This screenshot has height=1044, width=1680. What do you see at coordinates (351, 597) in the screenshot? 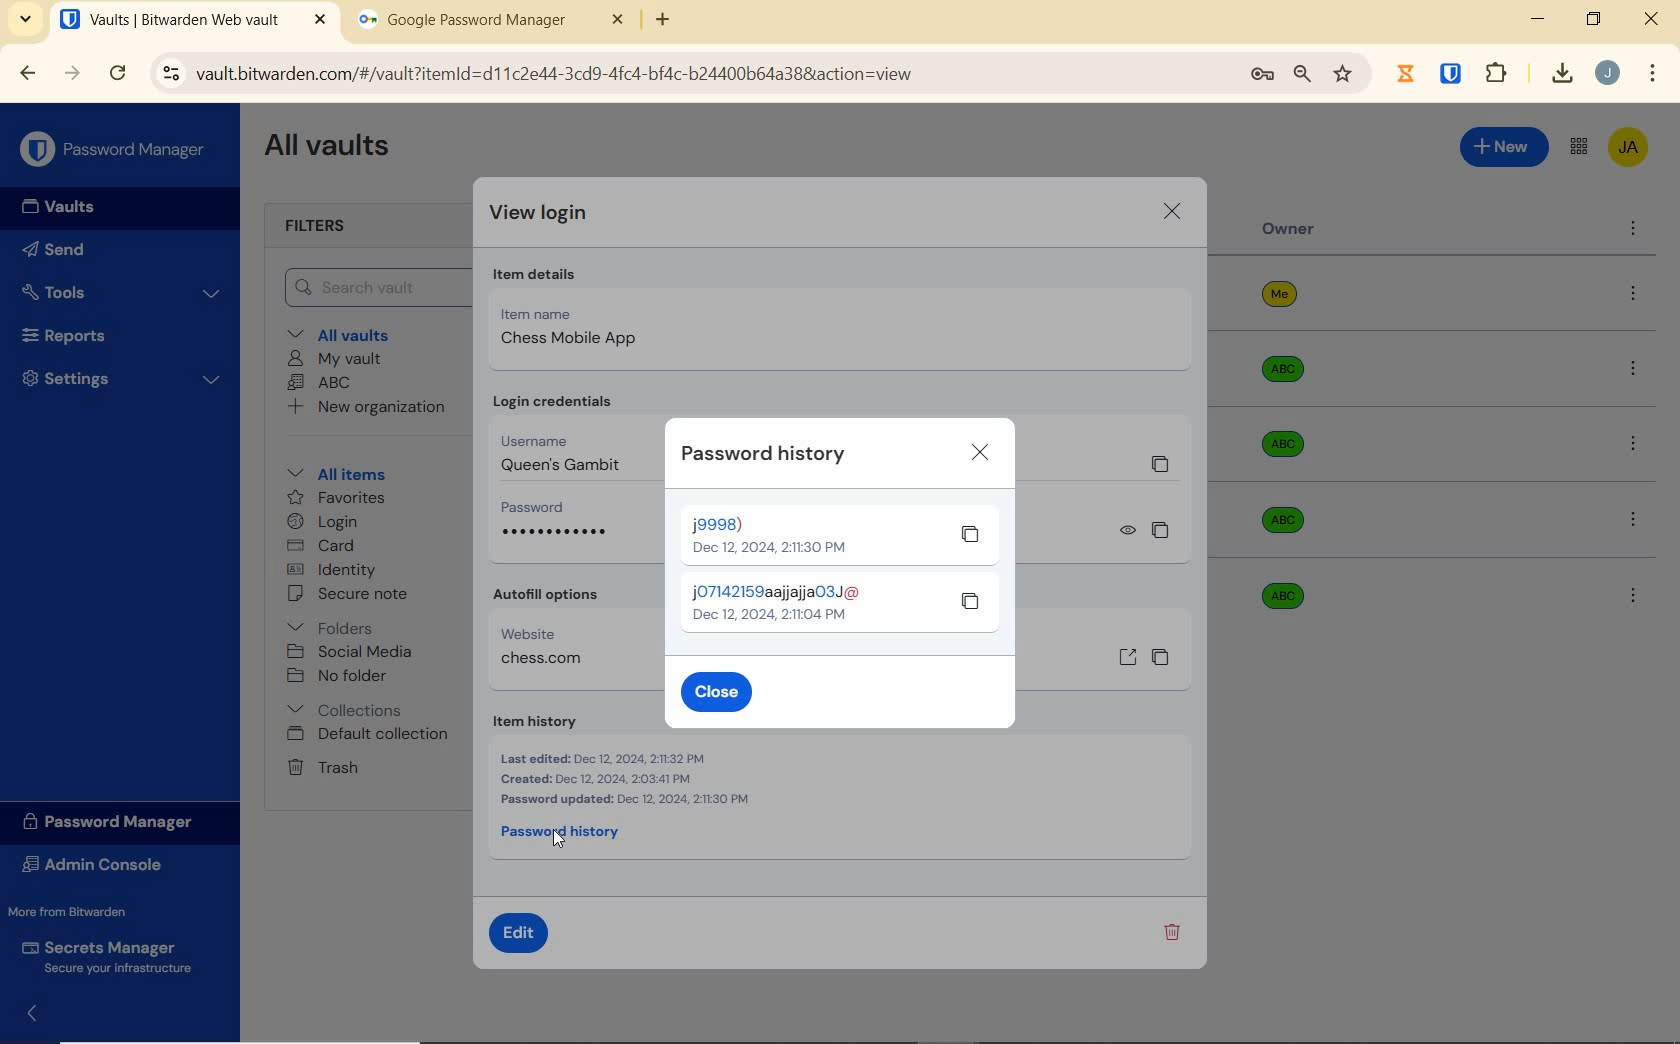
I see `secure note` at bounding box center [351, 597].